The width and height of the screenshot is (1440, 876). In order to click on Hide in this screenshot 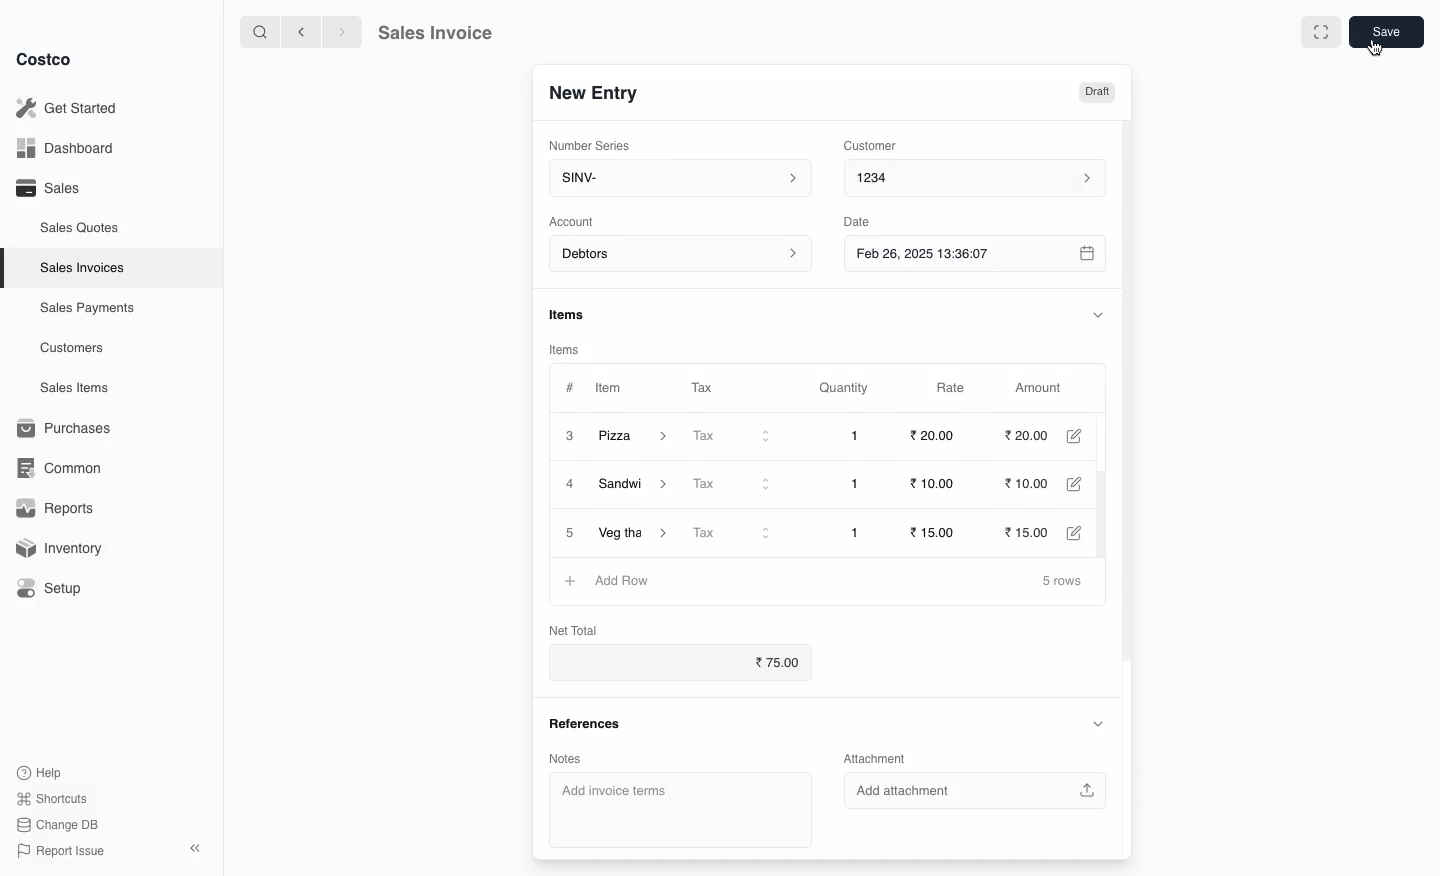, I will do `click(1097, 724)`.